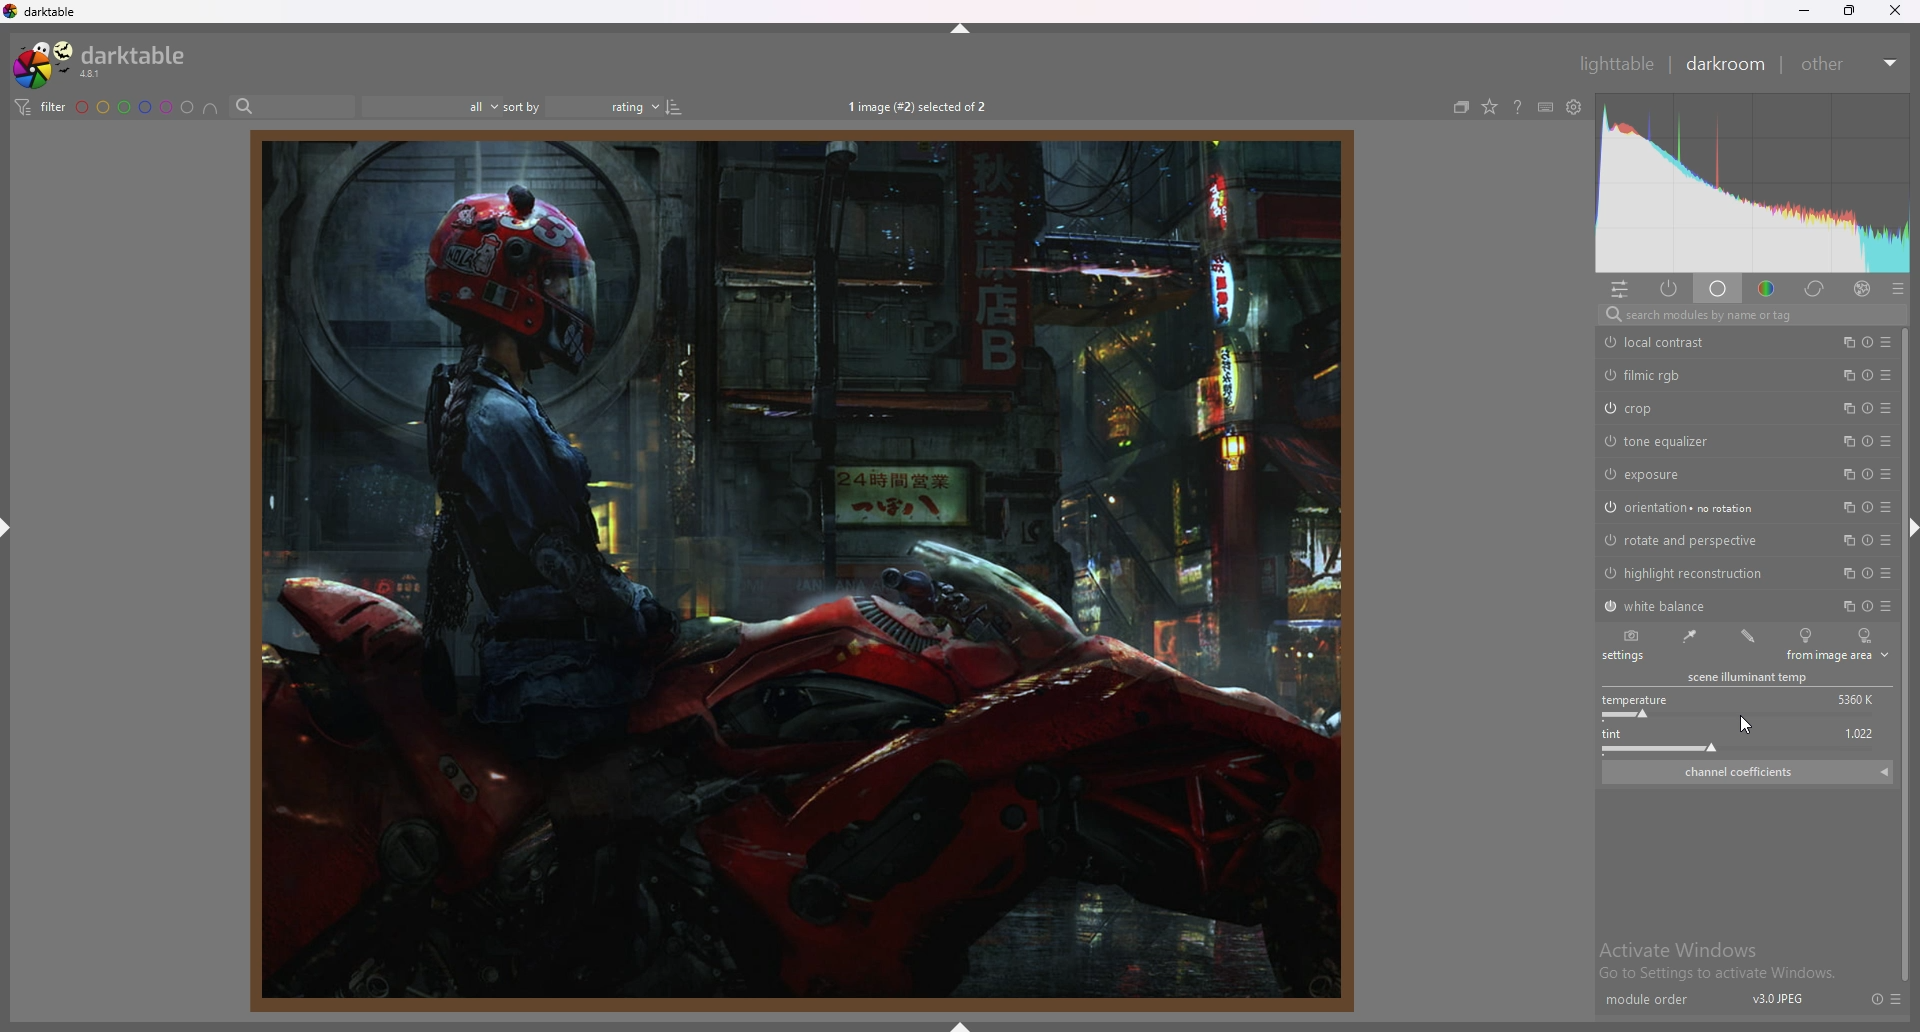  I want to click on 1,022, so click(1860, 732).